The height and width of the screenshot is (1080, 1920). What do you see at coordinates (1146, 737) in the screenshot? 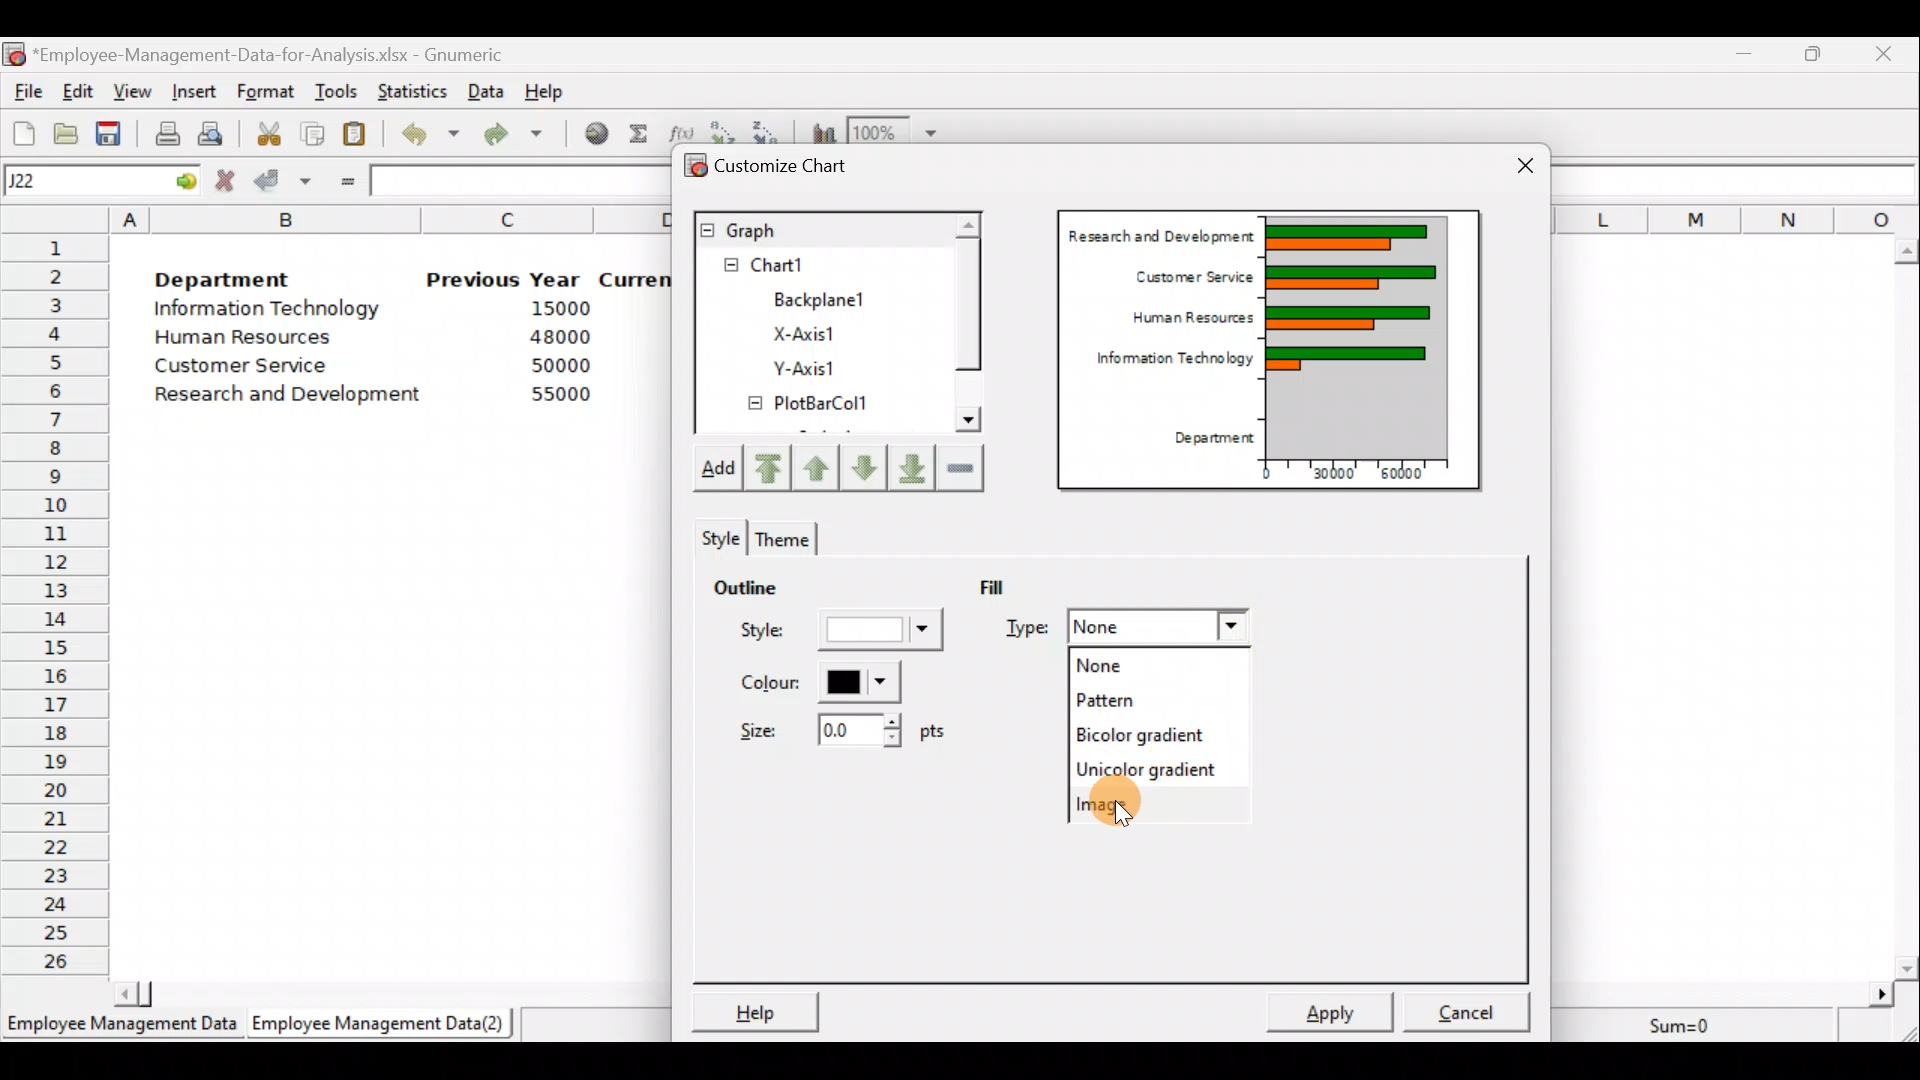
I see `Bicolor gradient` at bounding box center [1146, 737].